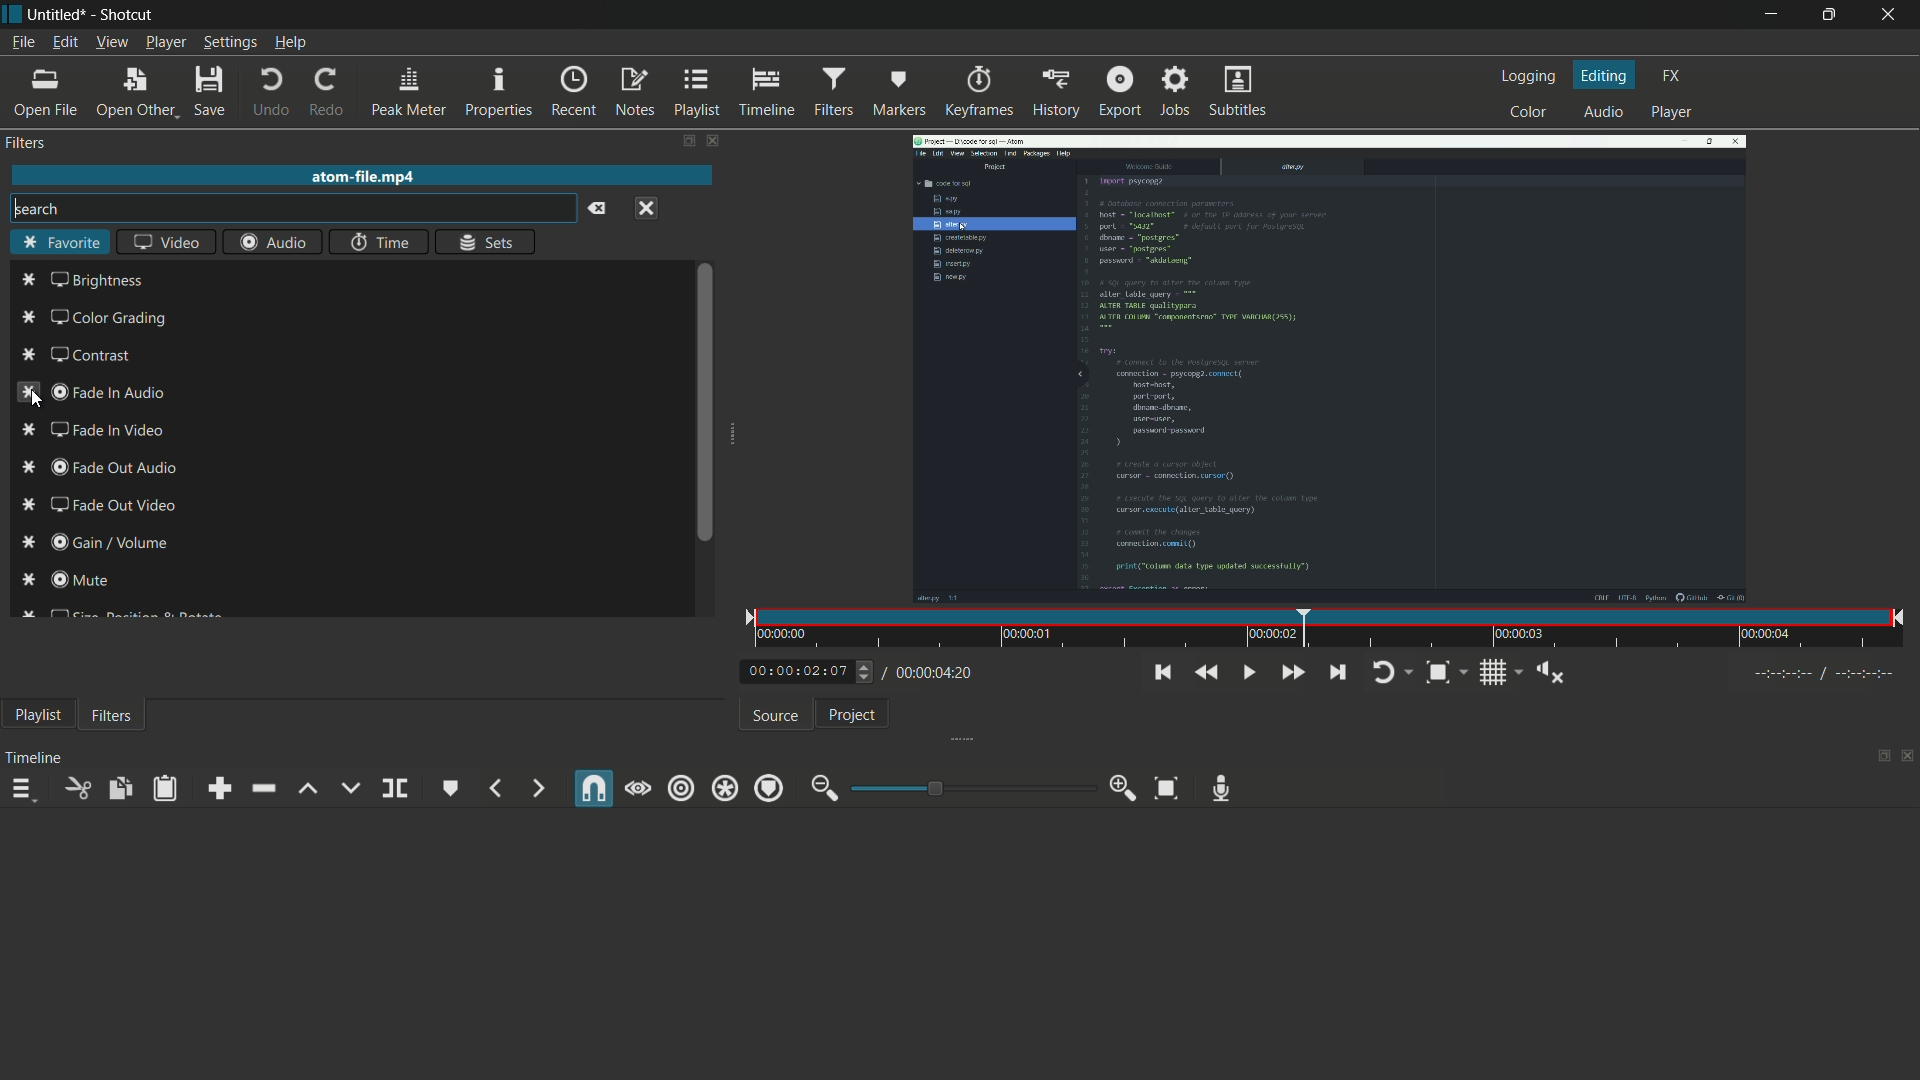 The image size is (1920, 1080). What do you see at coordinates (271, 244) in the screenshot?
I see `audio` at bounding box center [271, 244].